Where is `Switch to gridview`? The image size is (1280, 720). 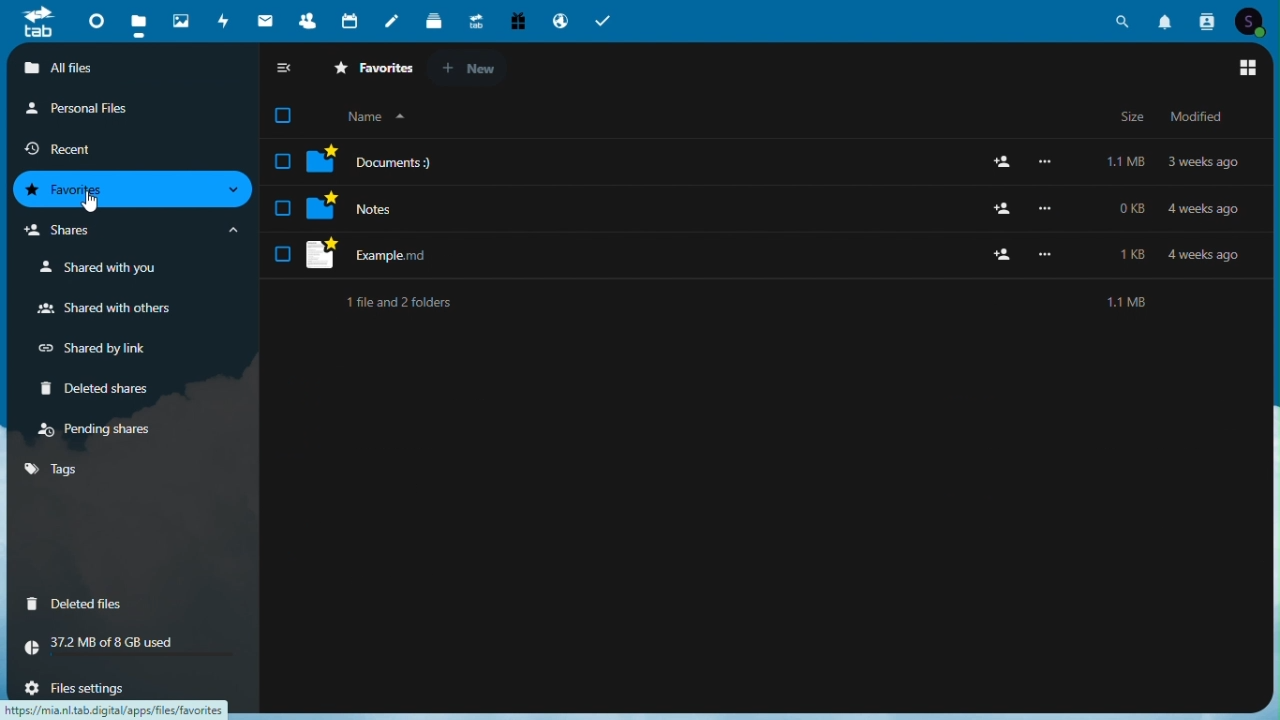 Switch to gridview is located at coordinates (1250, 68).